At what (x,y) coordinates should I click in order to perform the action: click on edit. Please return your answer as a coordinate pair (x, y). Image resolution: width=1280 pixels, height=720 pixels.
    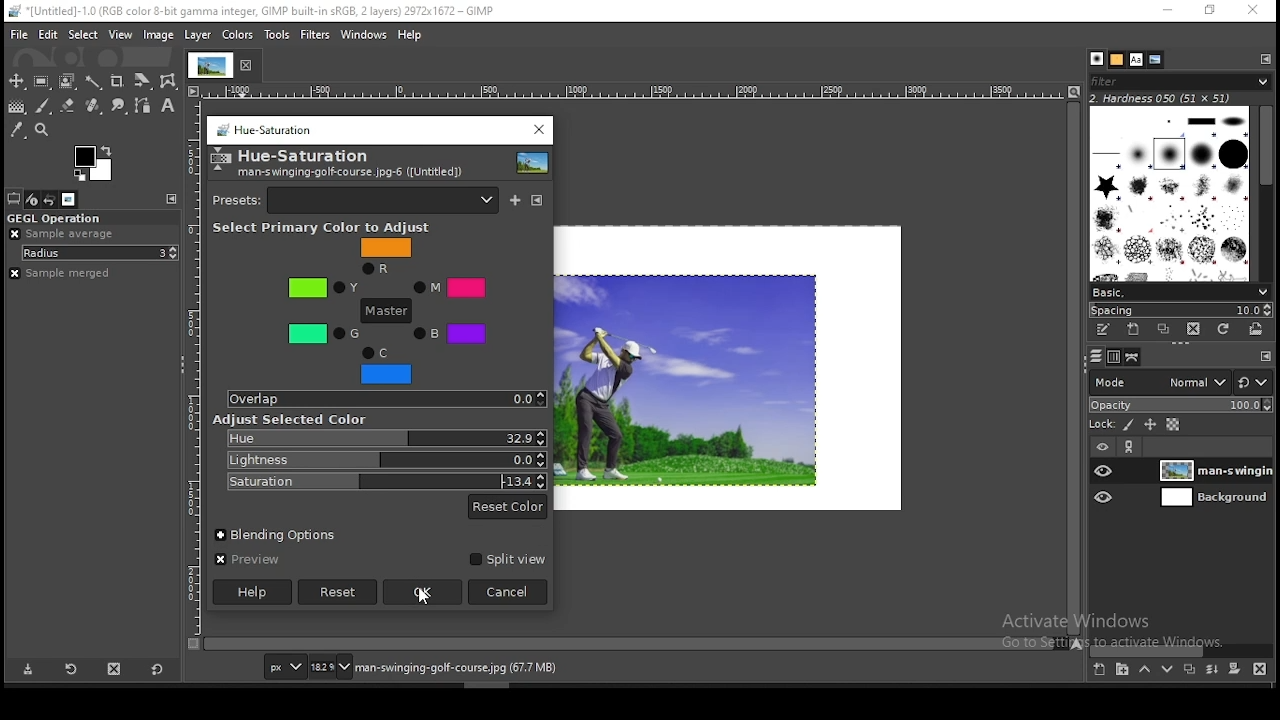
    Looking at the image, I should click on (48, 34).